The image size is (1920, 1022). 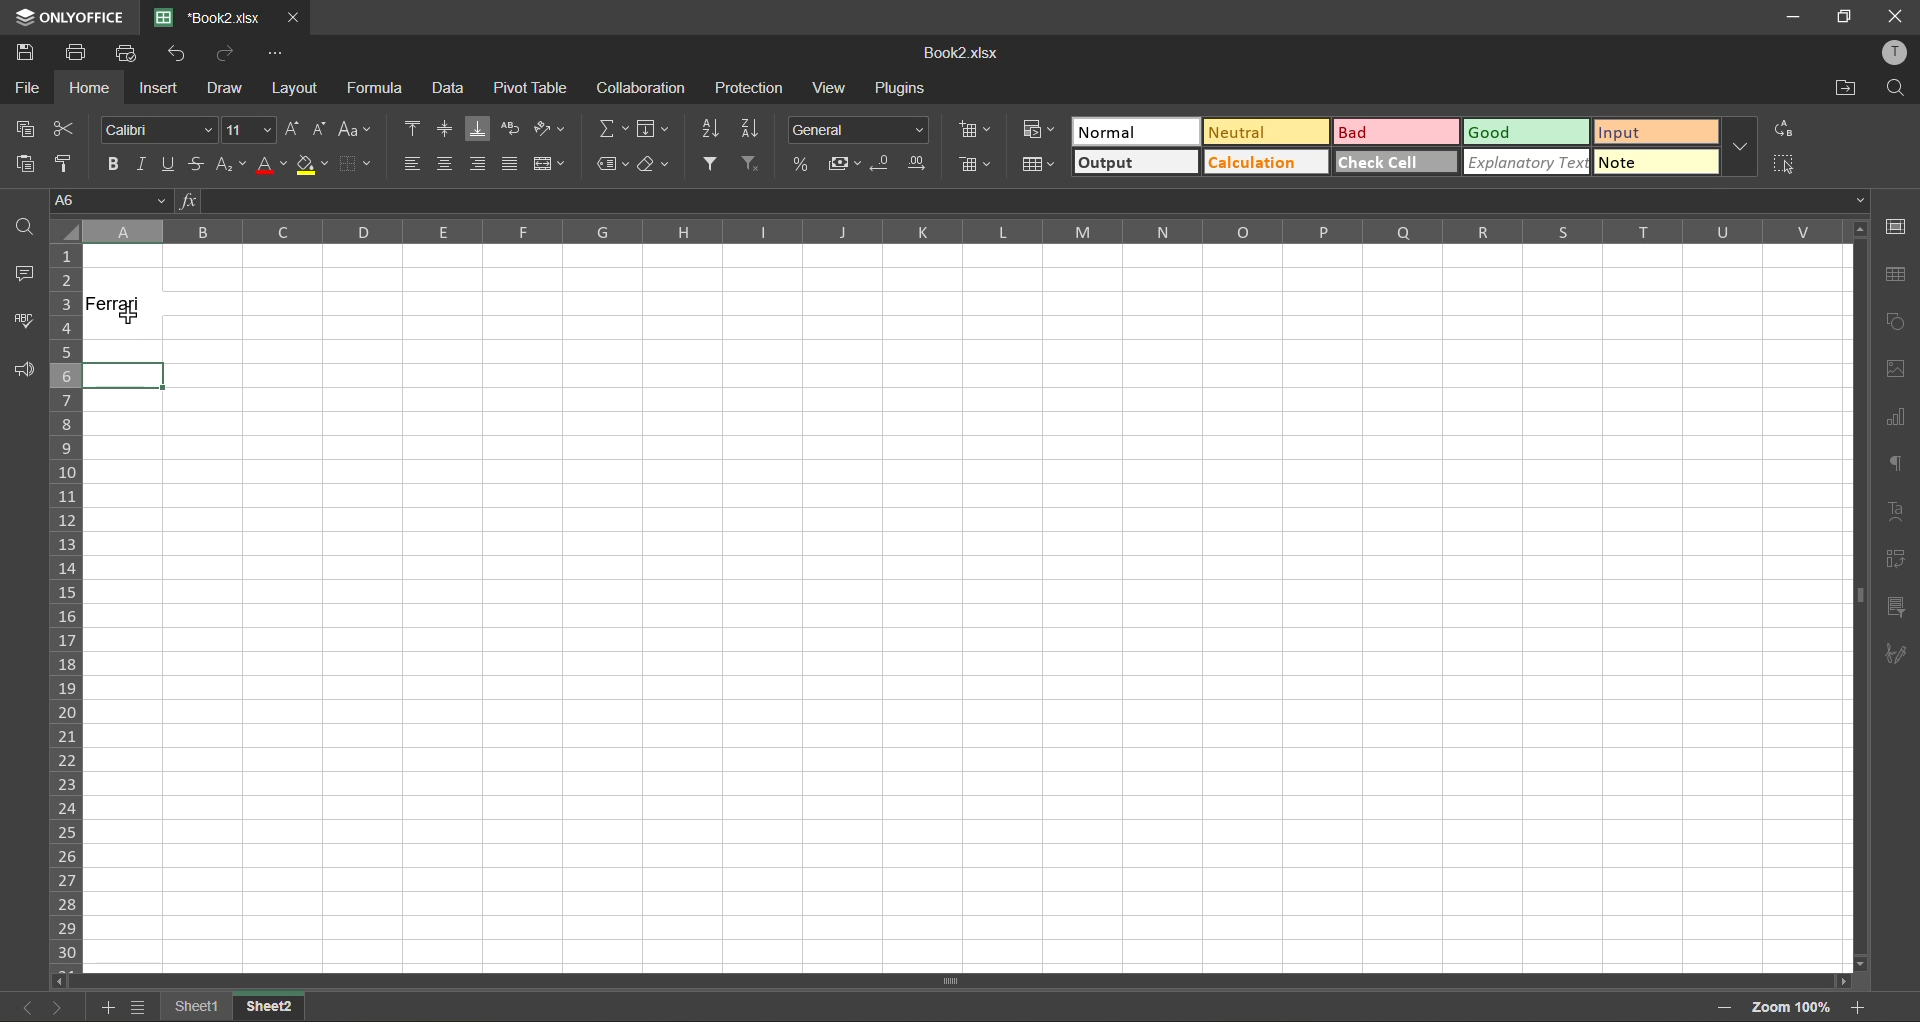 What do you see at coordinates (1897, 54) in the screenshot?
I see `profile` at bounding box center [1897, 54].